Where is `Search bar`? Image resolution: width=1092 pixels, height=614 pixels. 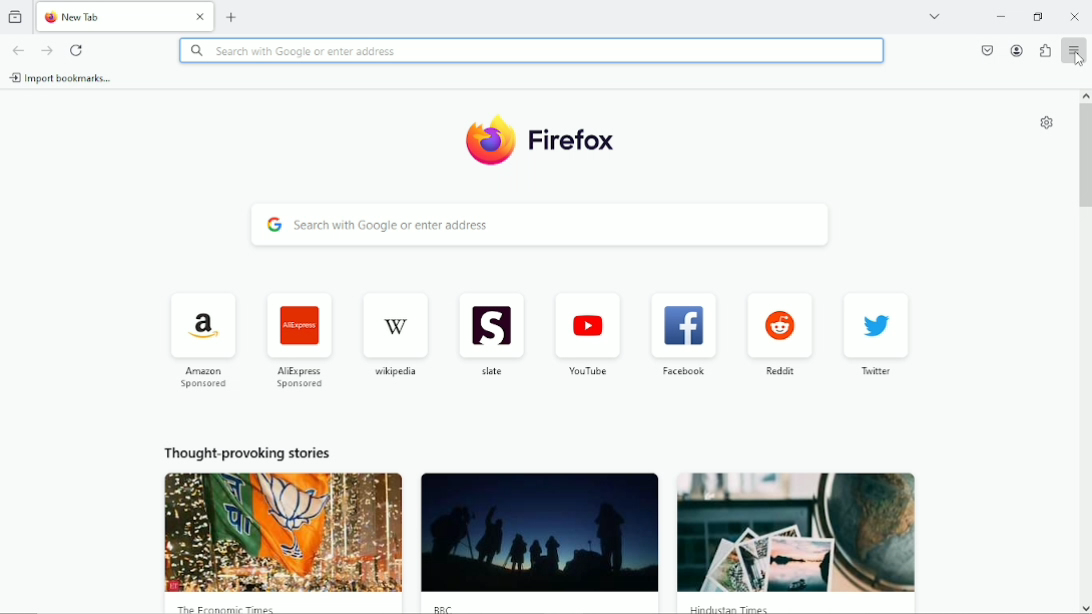
Search bar is located at coordinates (541, 224).